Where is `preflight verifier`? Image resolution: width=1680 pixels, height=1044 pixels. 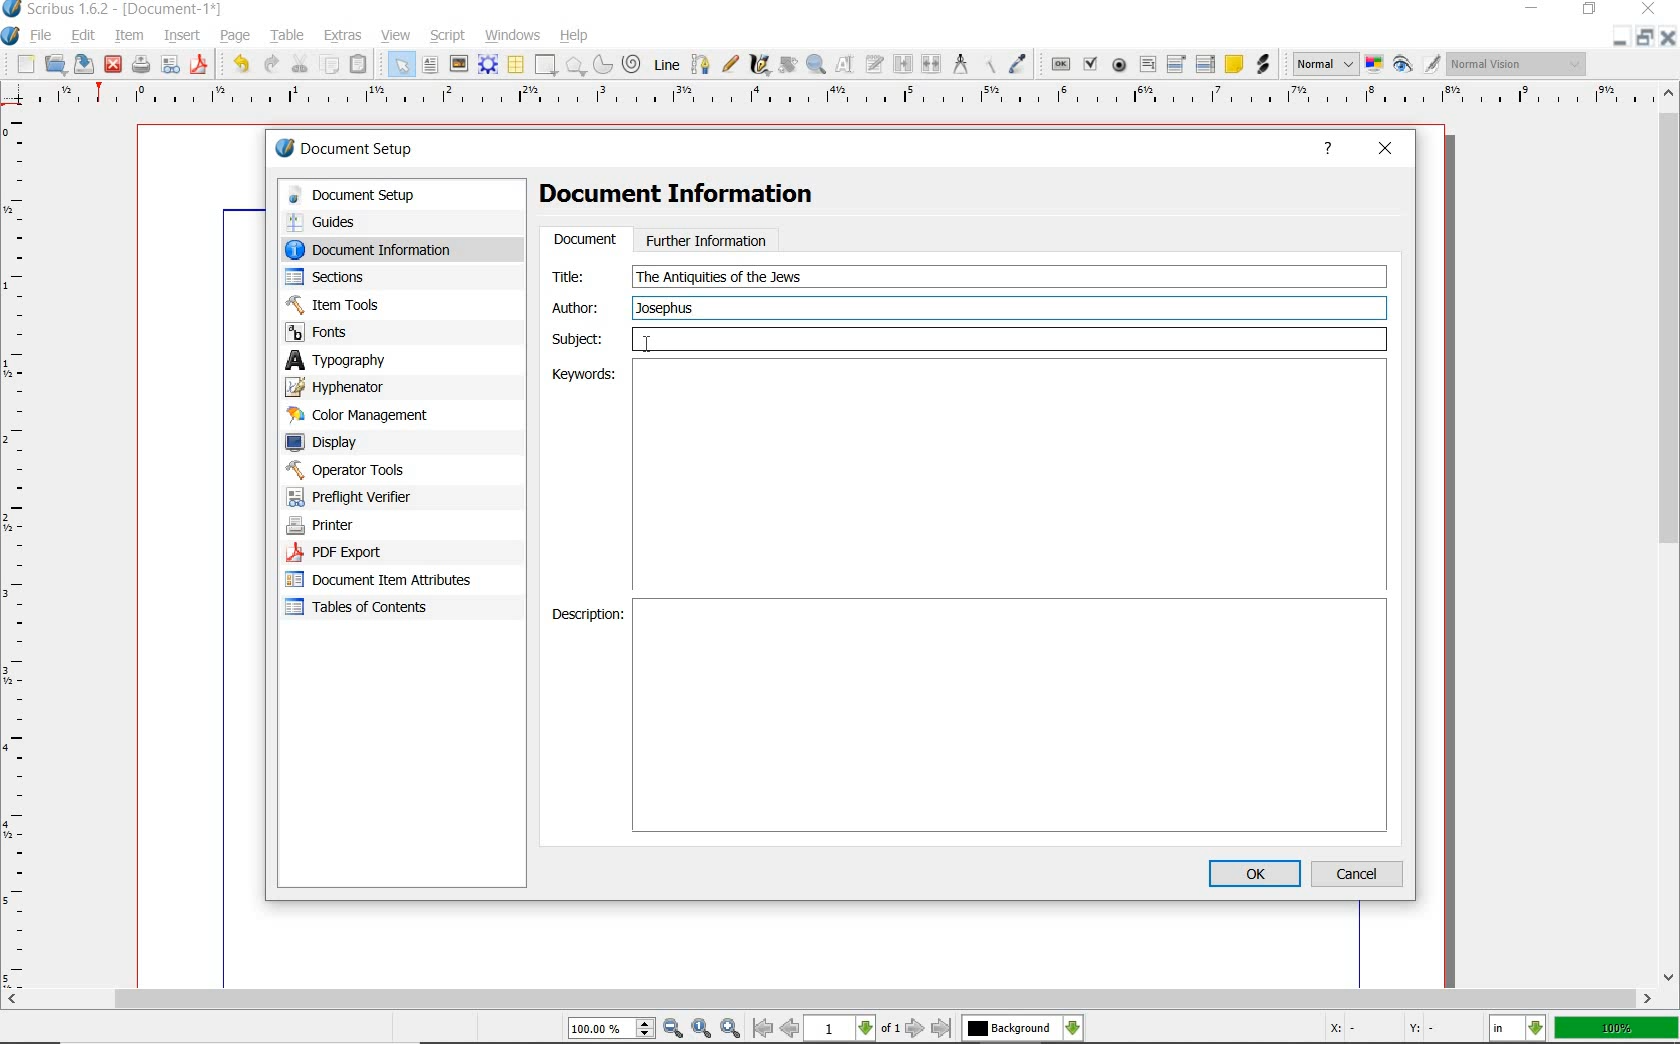
preflight verifier is located at coordinates (170, 66).